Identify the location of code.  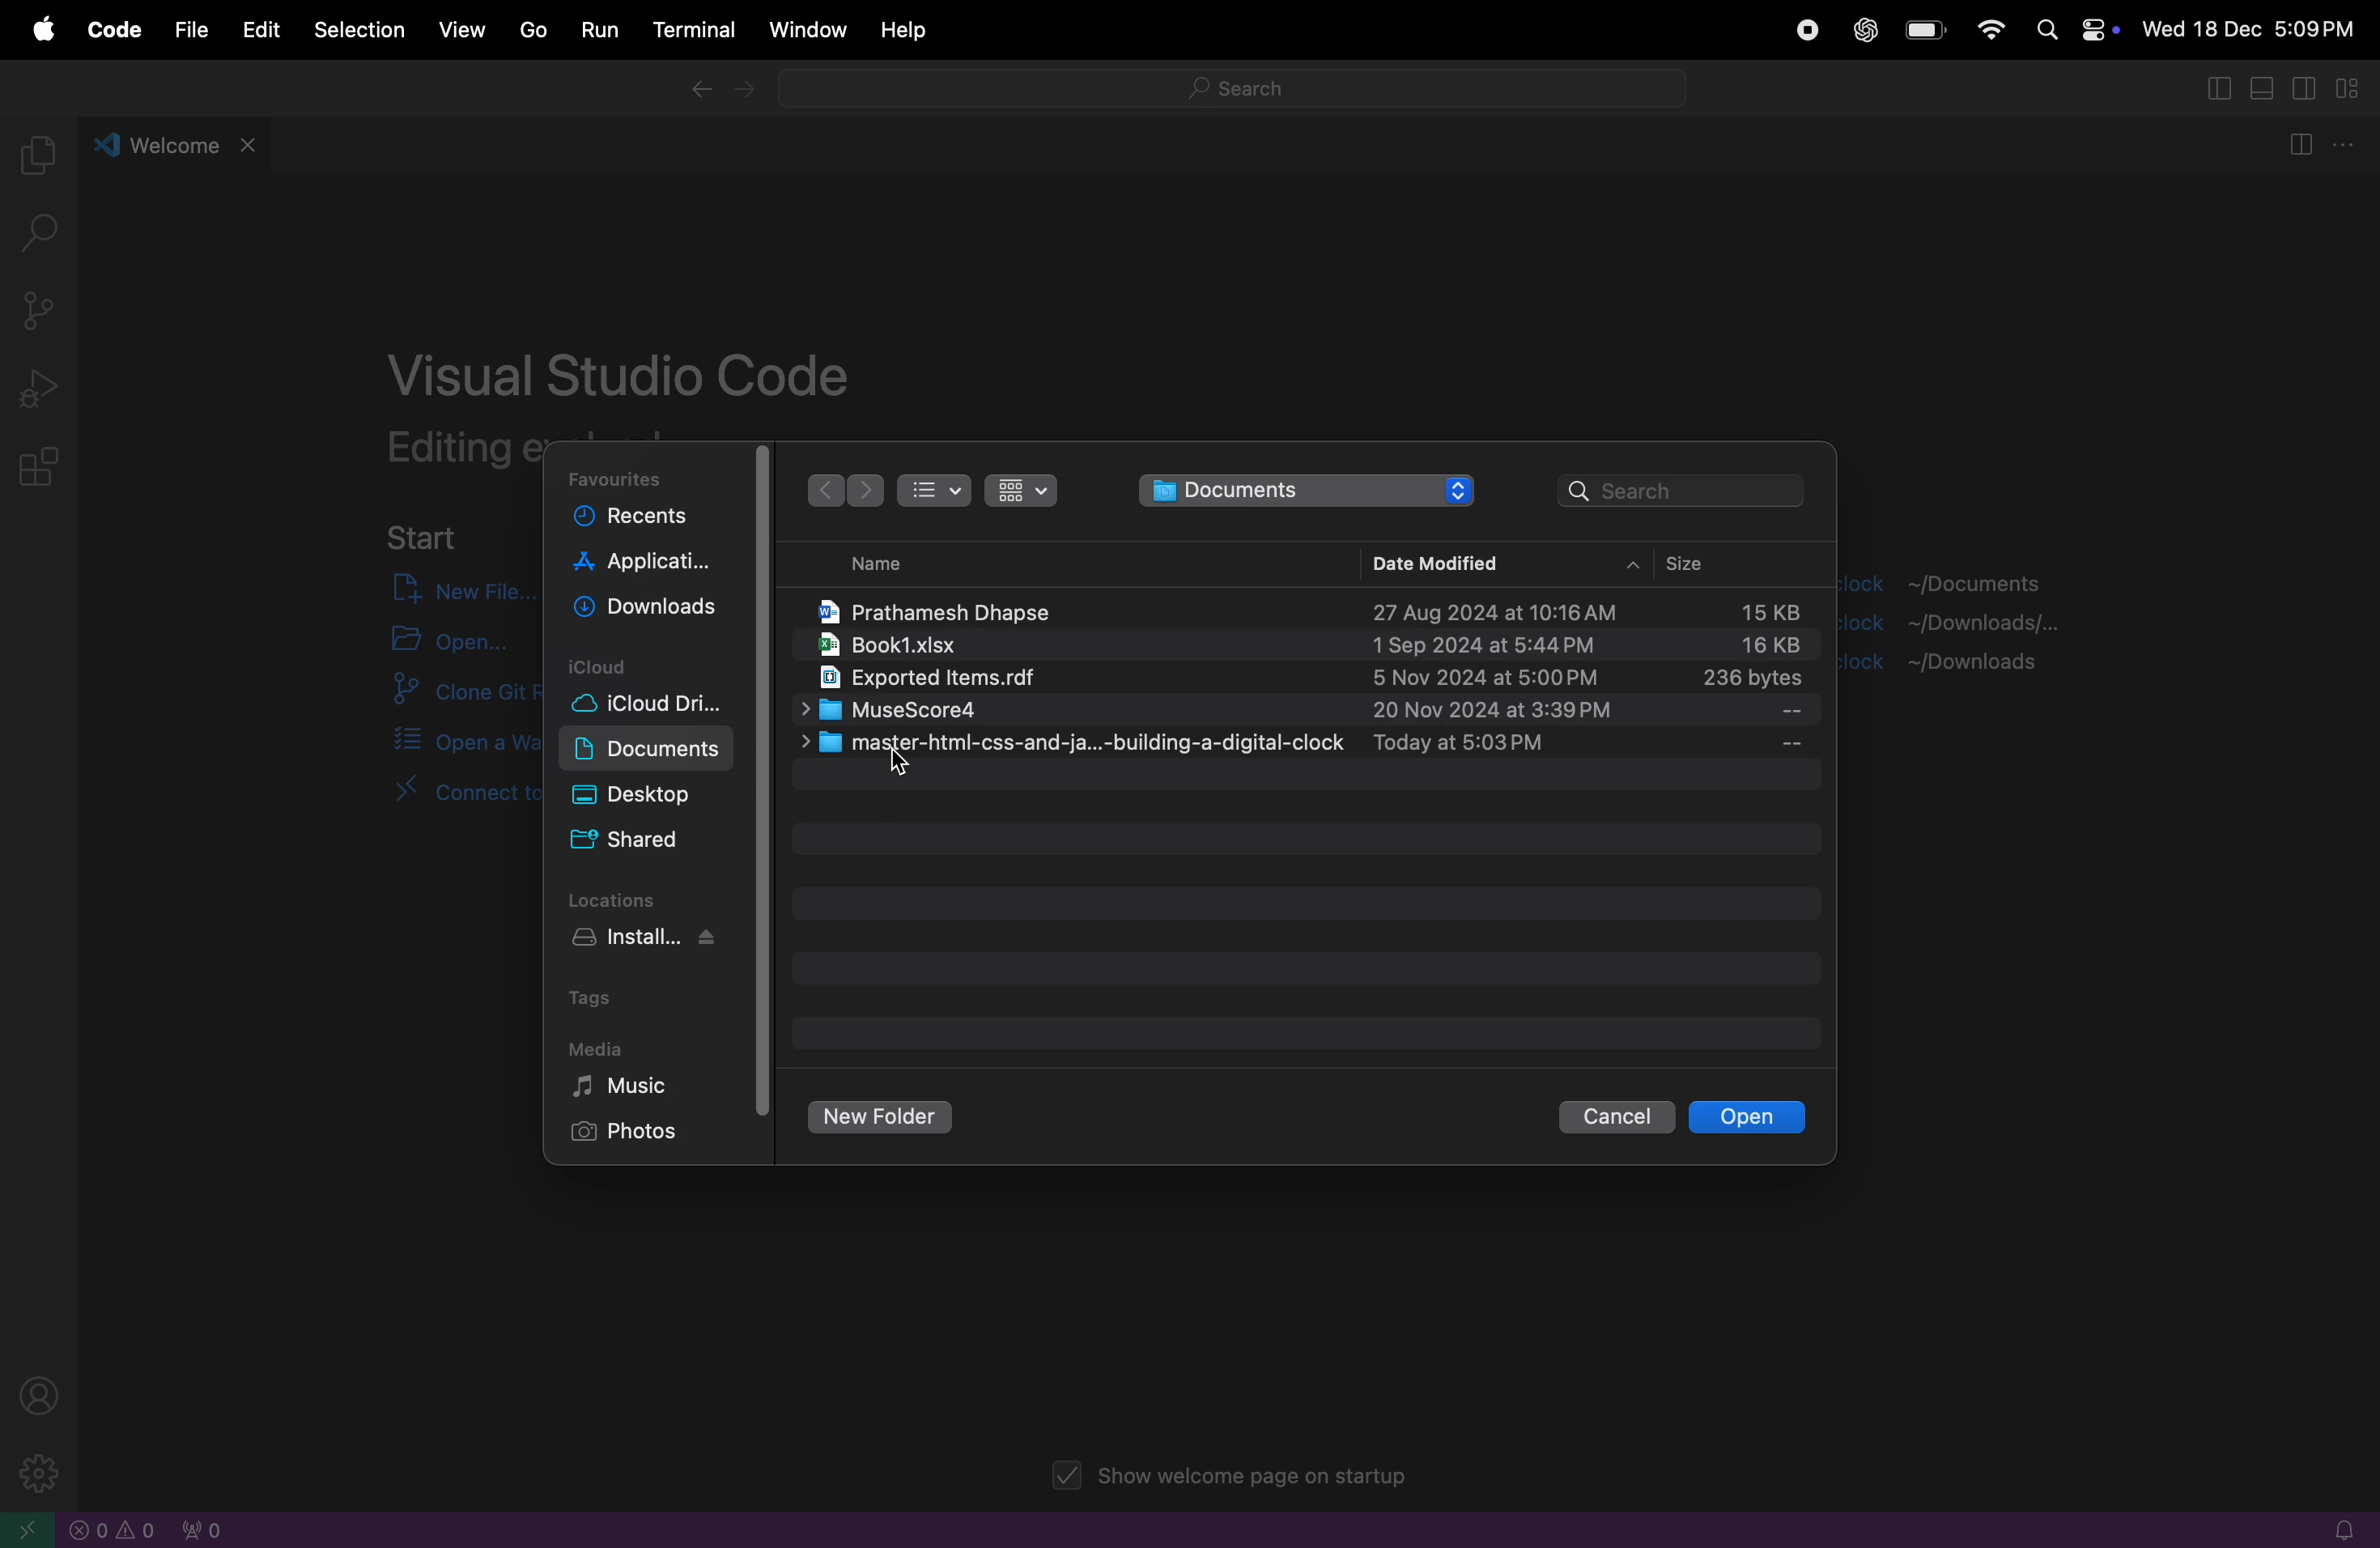
(109, 32).